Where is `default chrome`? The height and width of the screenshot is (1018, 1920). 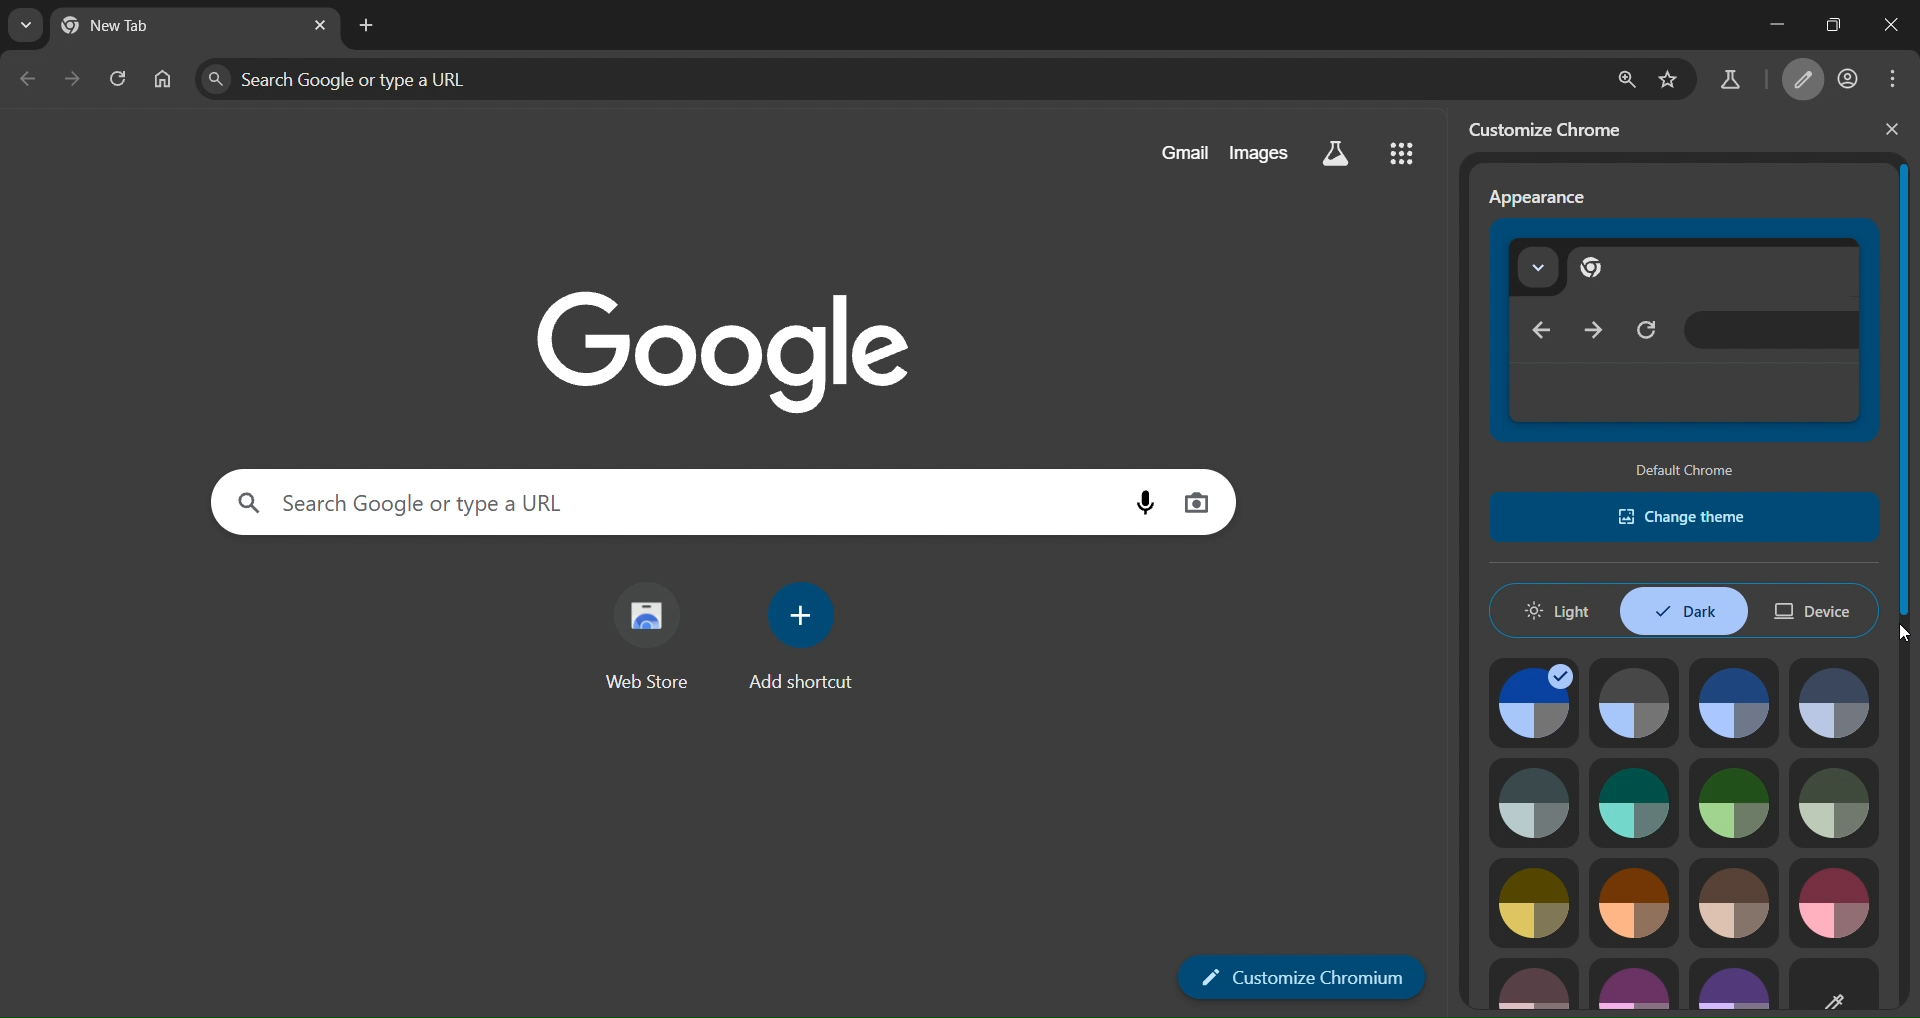
default chrome is located at coordinates (1693, 472).